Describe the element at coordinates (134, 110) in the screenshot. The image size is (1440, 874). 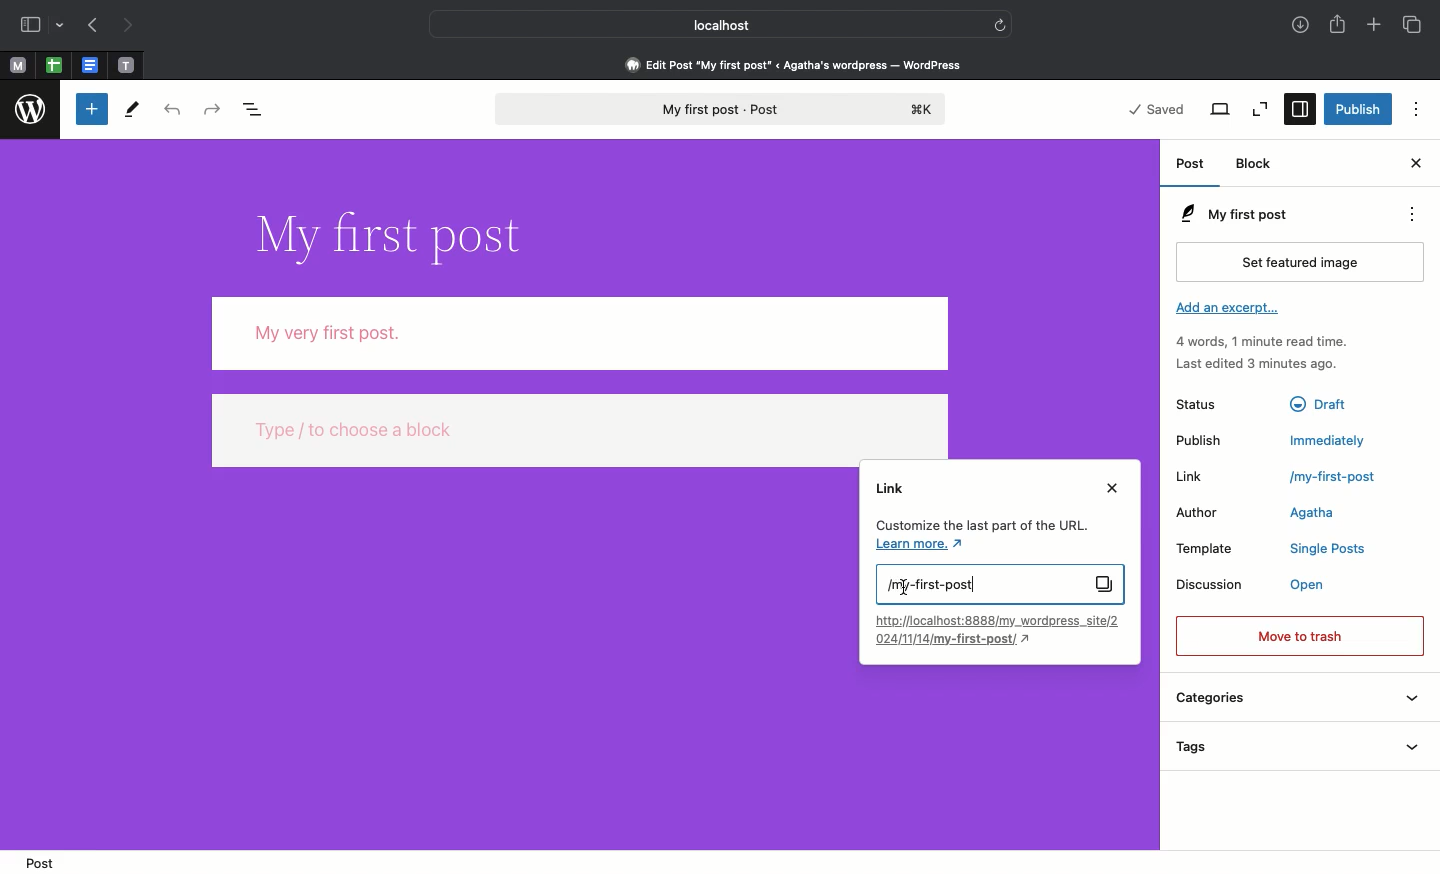
I see `Tools` at that location.